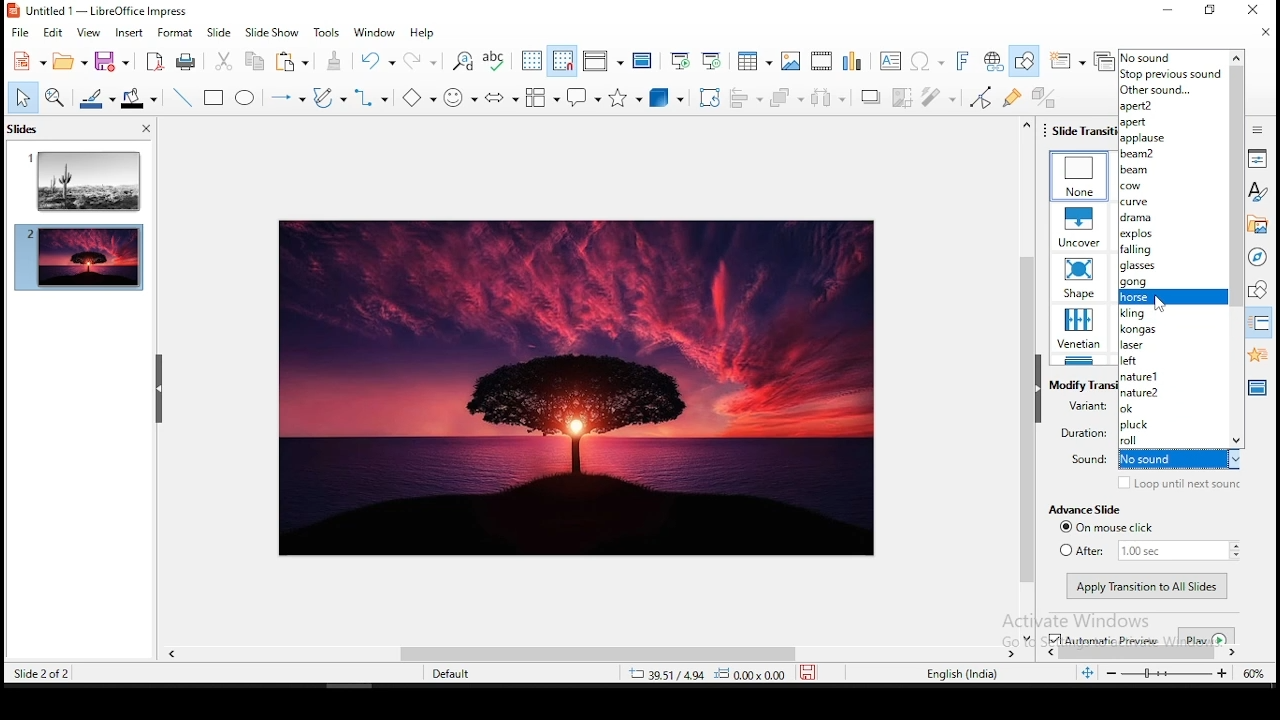  Describe the element at coordinates (1172, 267) in the screenshot. I see `glasses` at that location.